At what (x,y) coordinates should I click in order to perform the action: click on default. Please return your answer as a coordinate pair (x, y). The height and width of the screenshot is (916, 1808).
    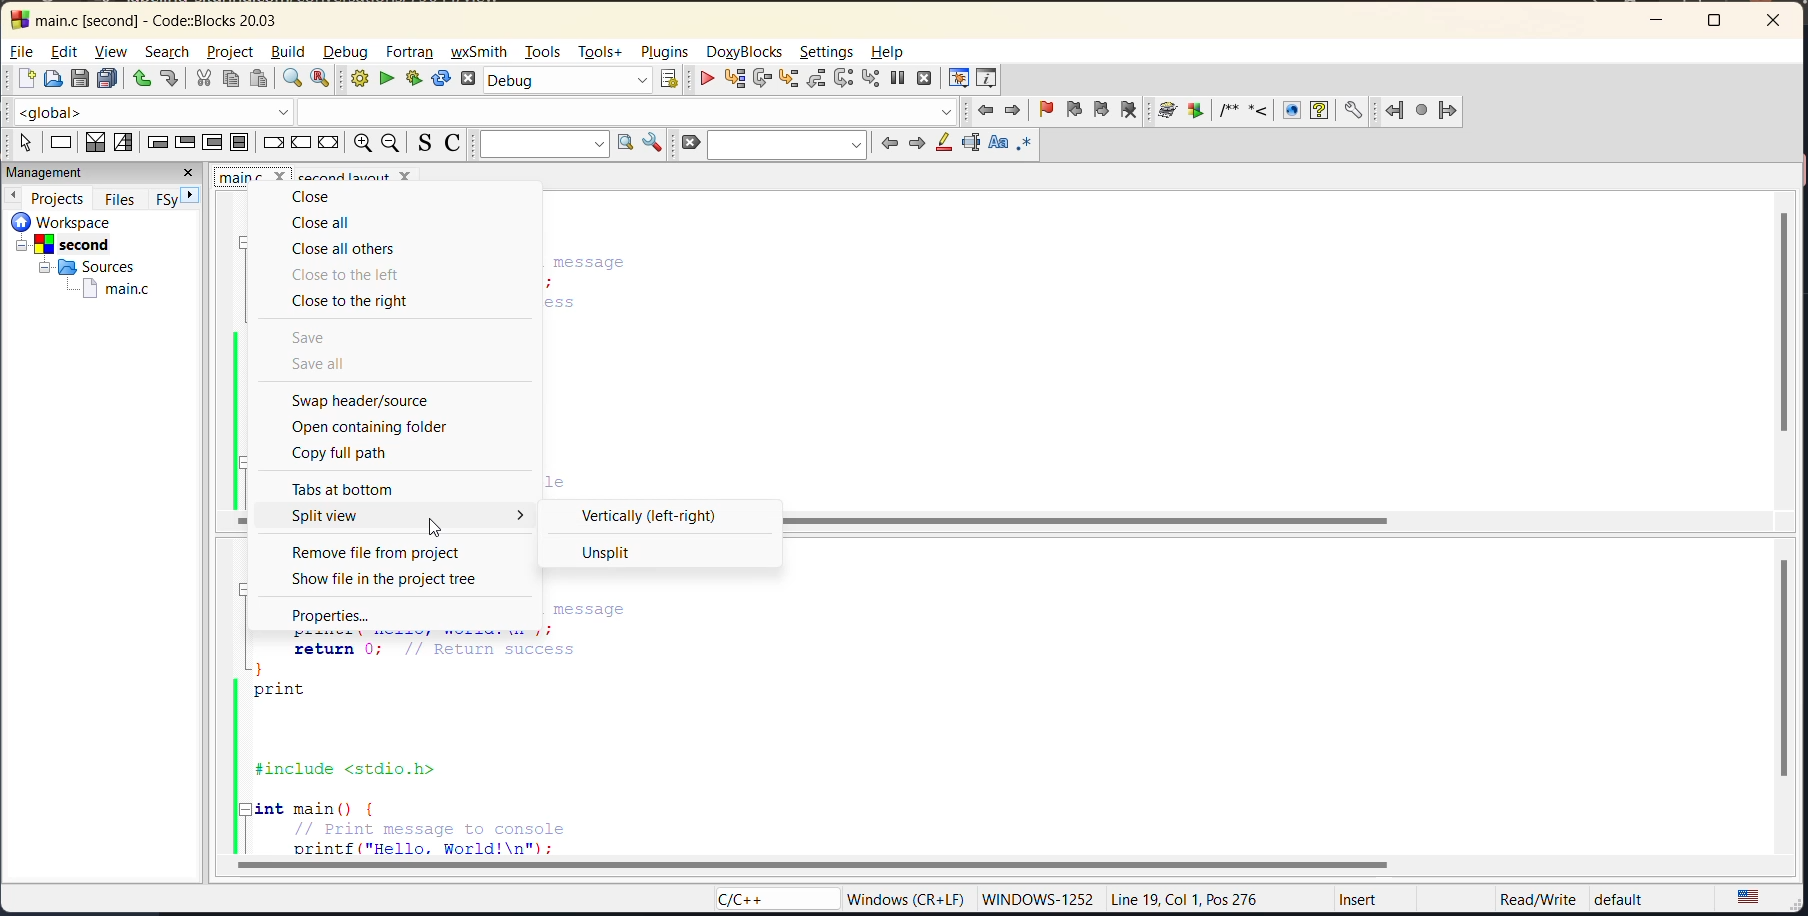
    Looking at the image, I should click on (1621, 896).